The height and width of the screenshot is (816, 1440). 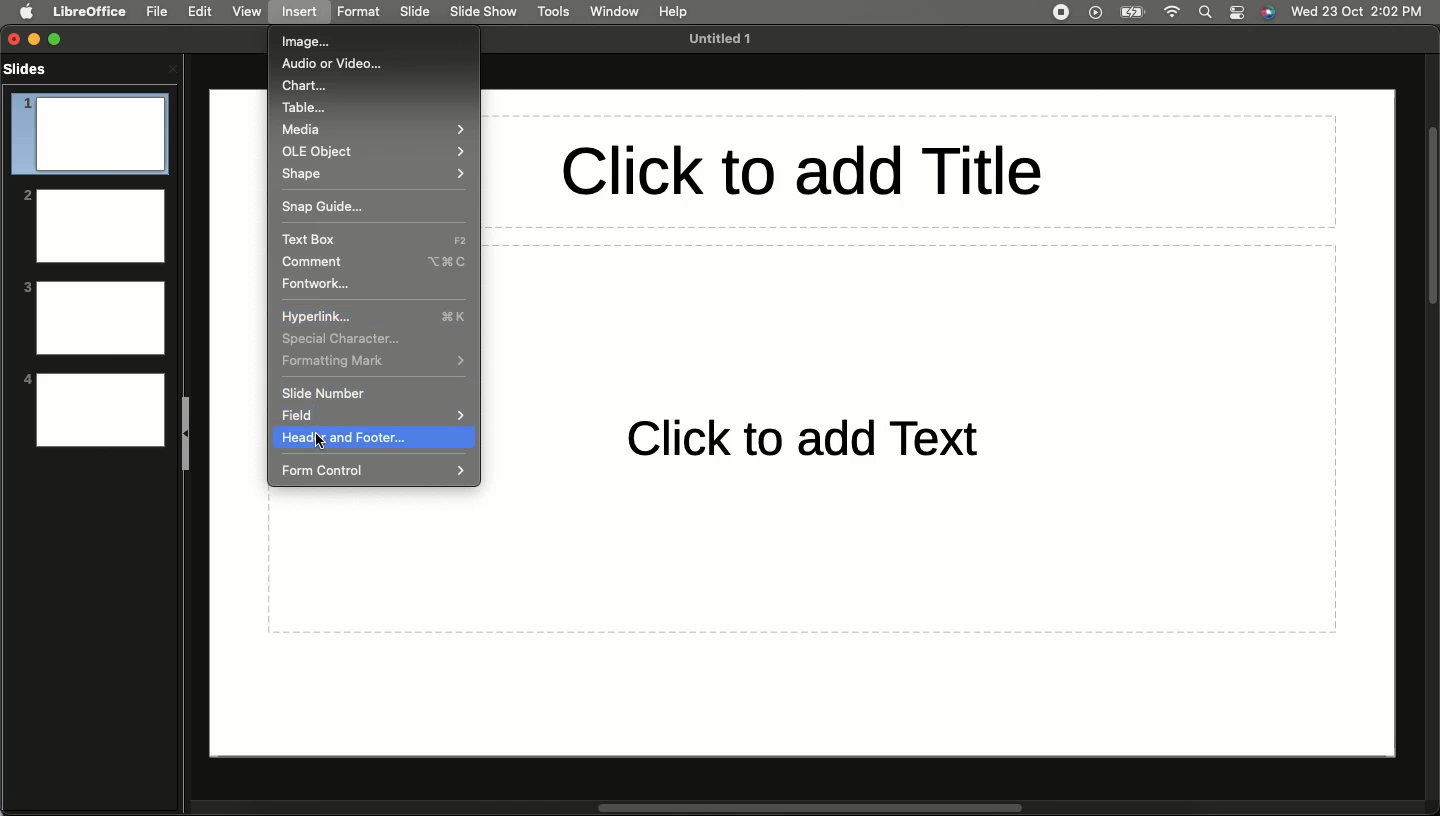 I want to click on Notification bar, so click(x=1238, y=13).